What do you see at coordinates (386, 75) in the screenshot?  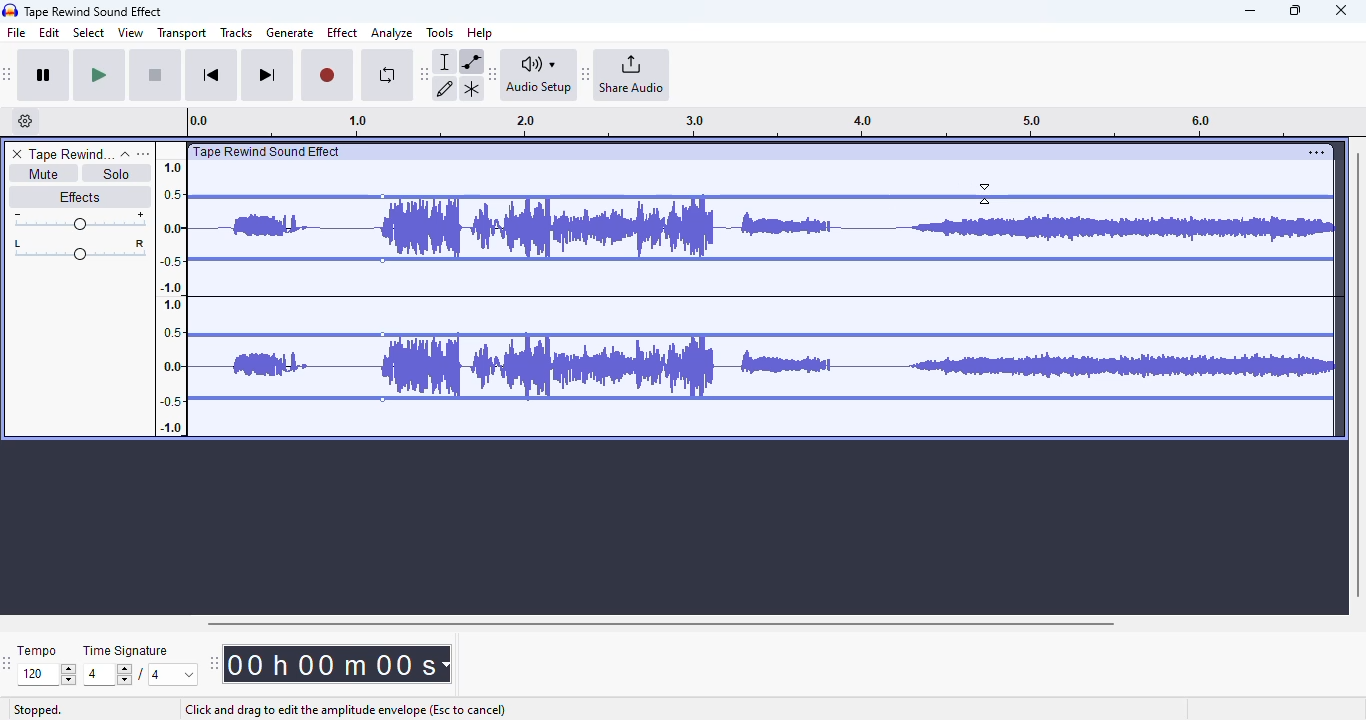 I see `enable looping` at bounding box center [386, 75].